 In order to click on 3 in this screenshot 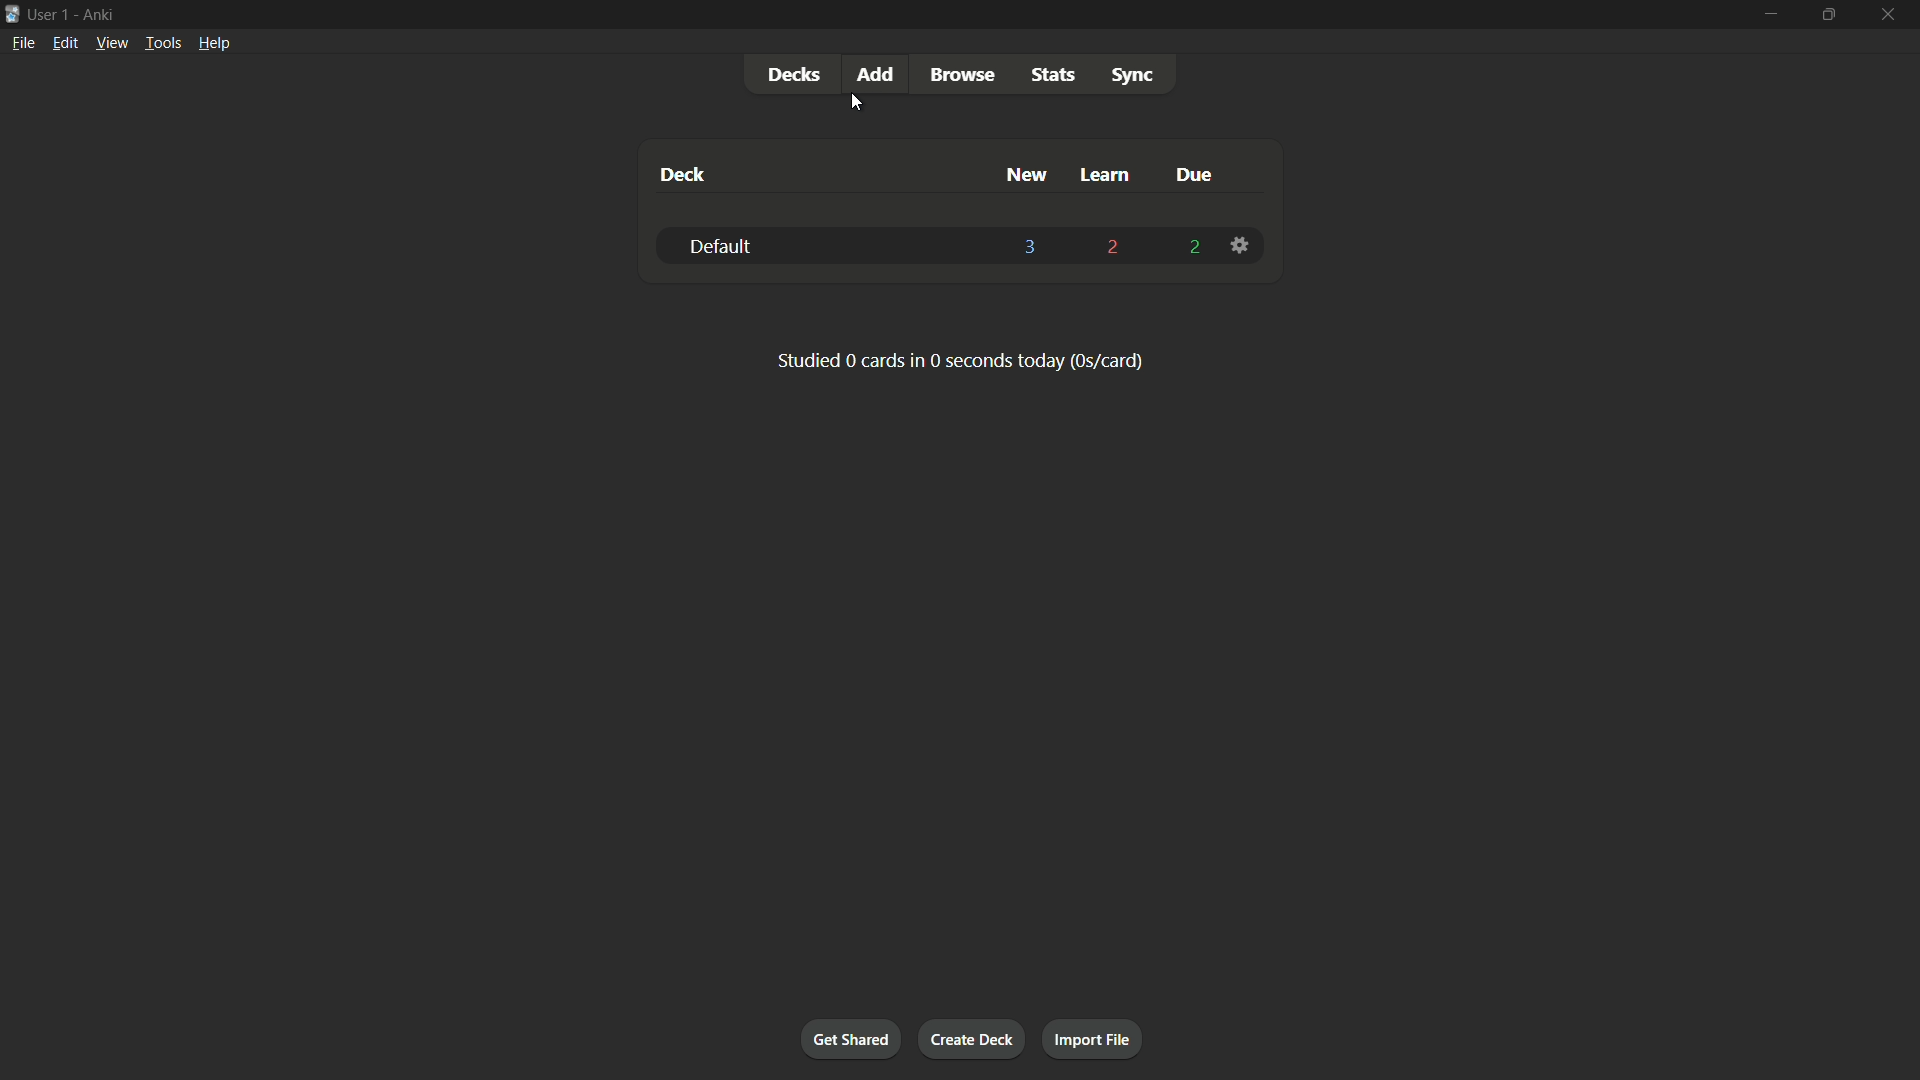, I will do `click(1031, 246)`.